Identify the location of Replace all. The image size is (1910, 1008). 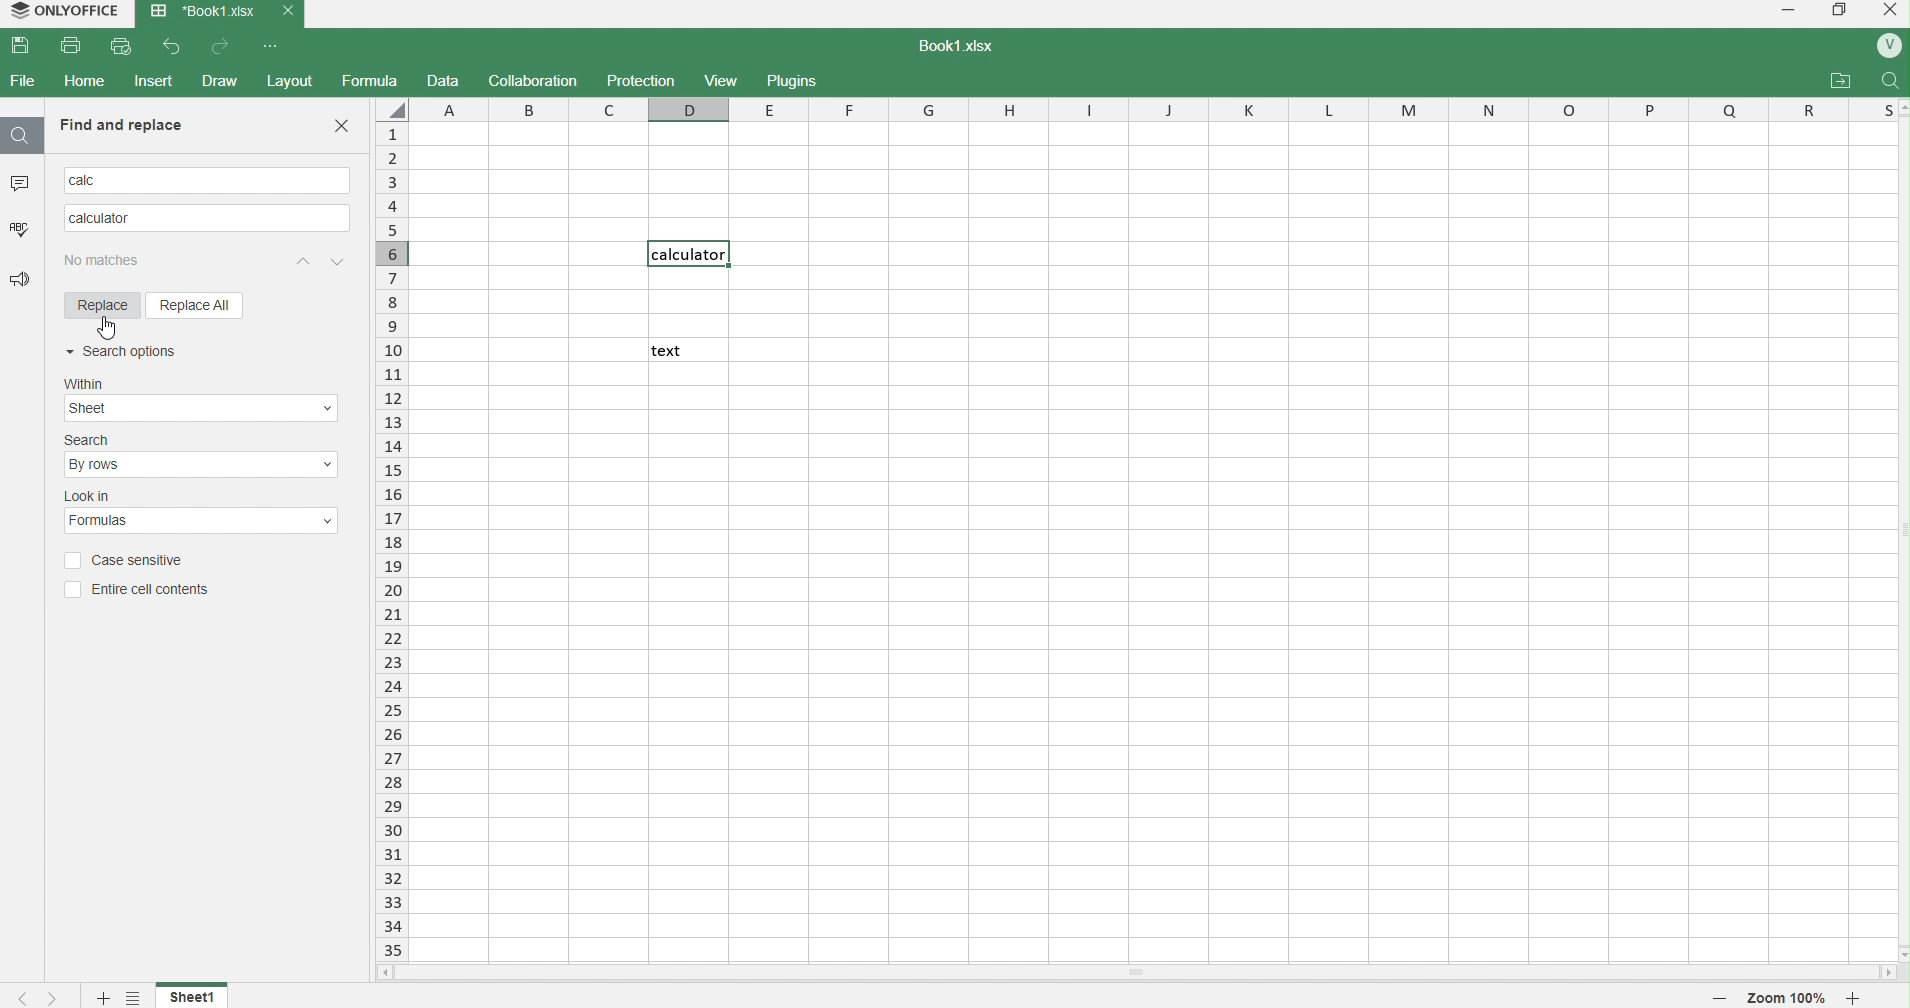
(195, 308).